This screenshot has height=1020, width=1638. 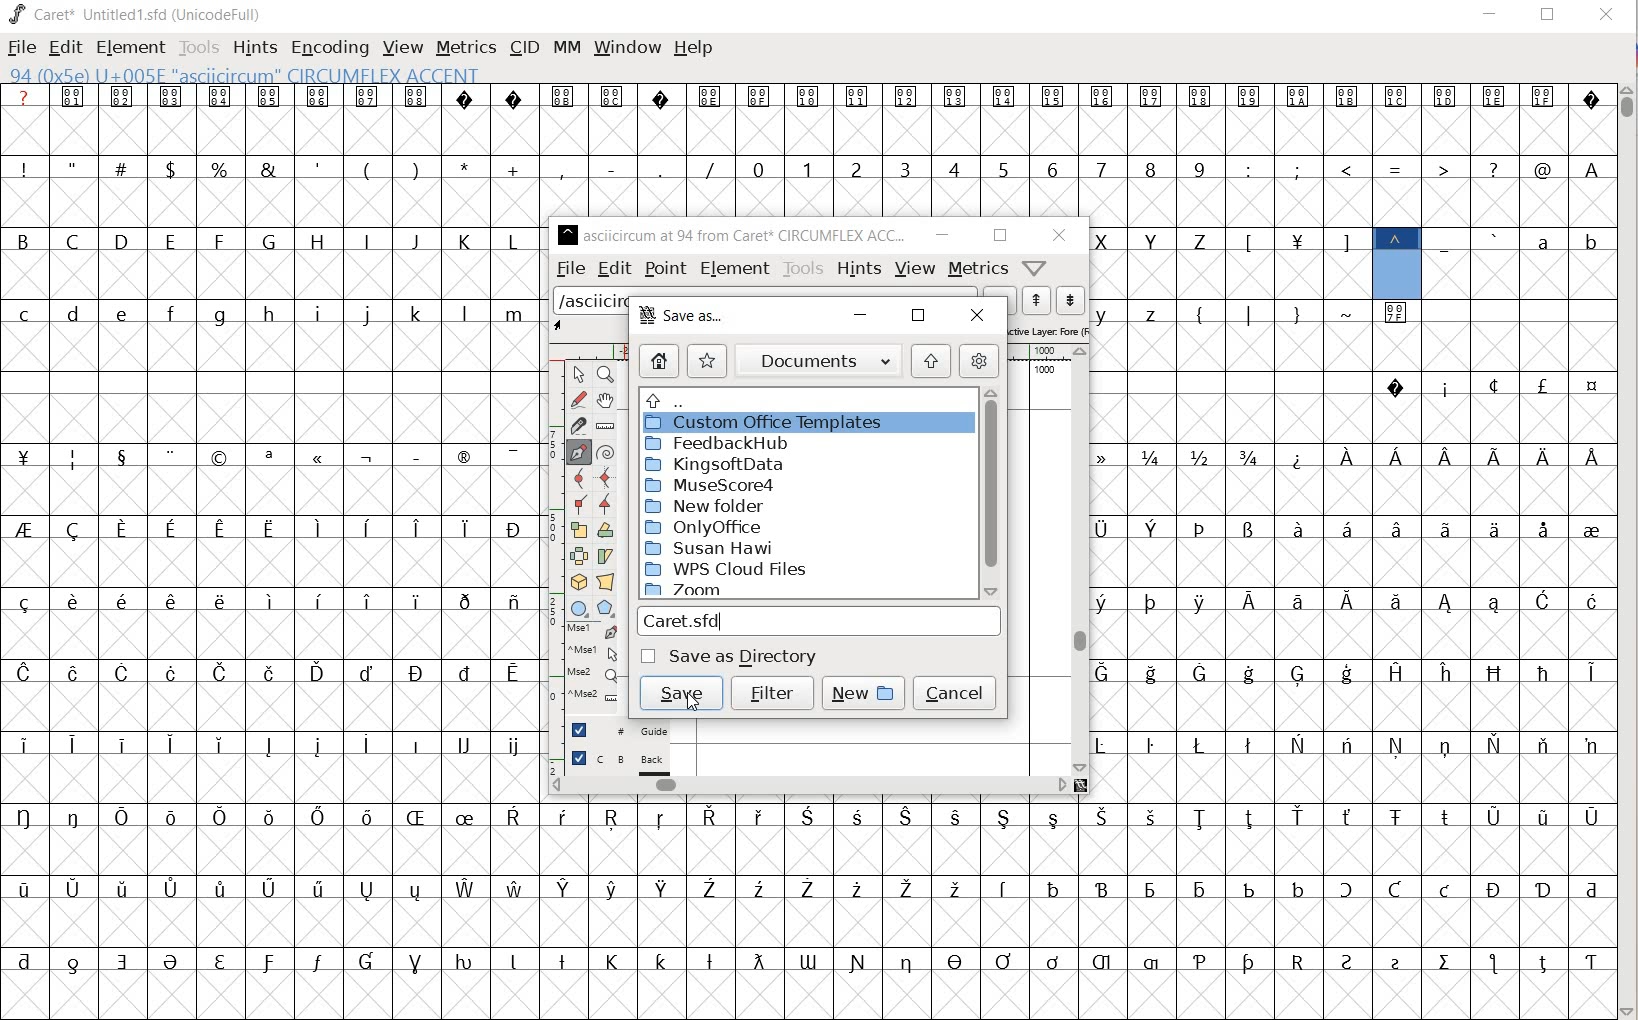 I want to click on scale the selection, so click(x=578, y=530).